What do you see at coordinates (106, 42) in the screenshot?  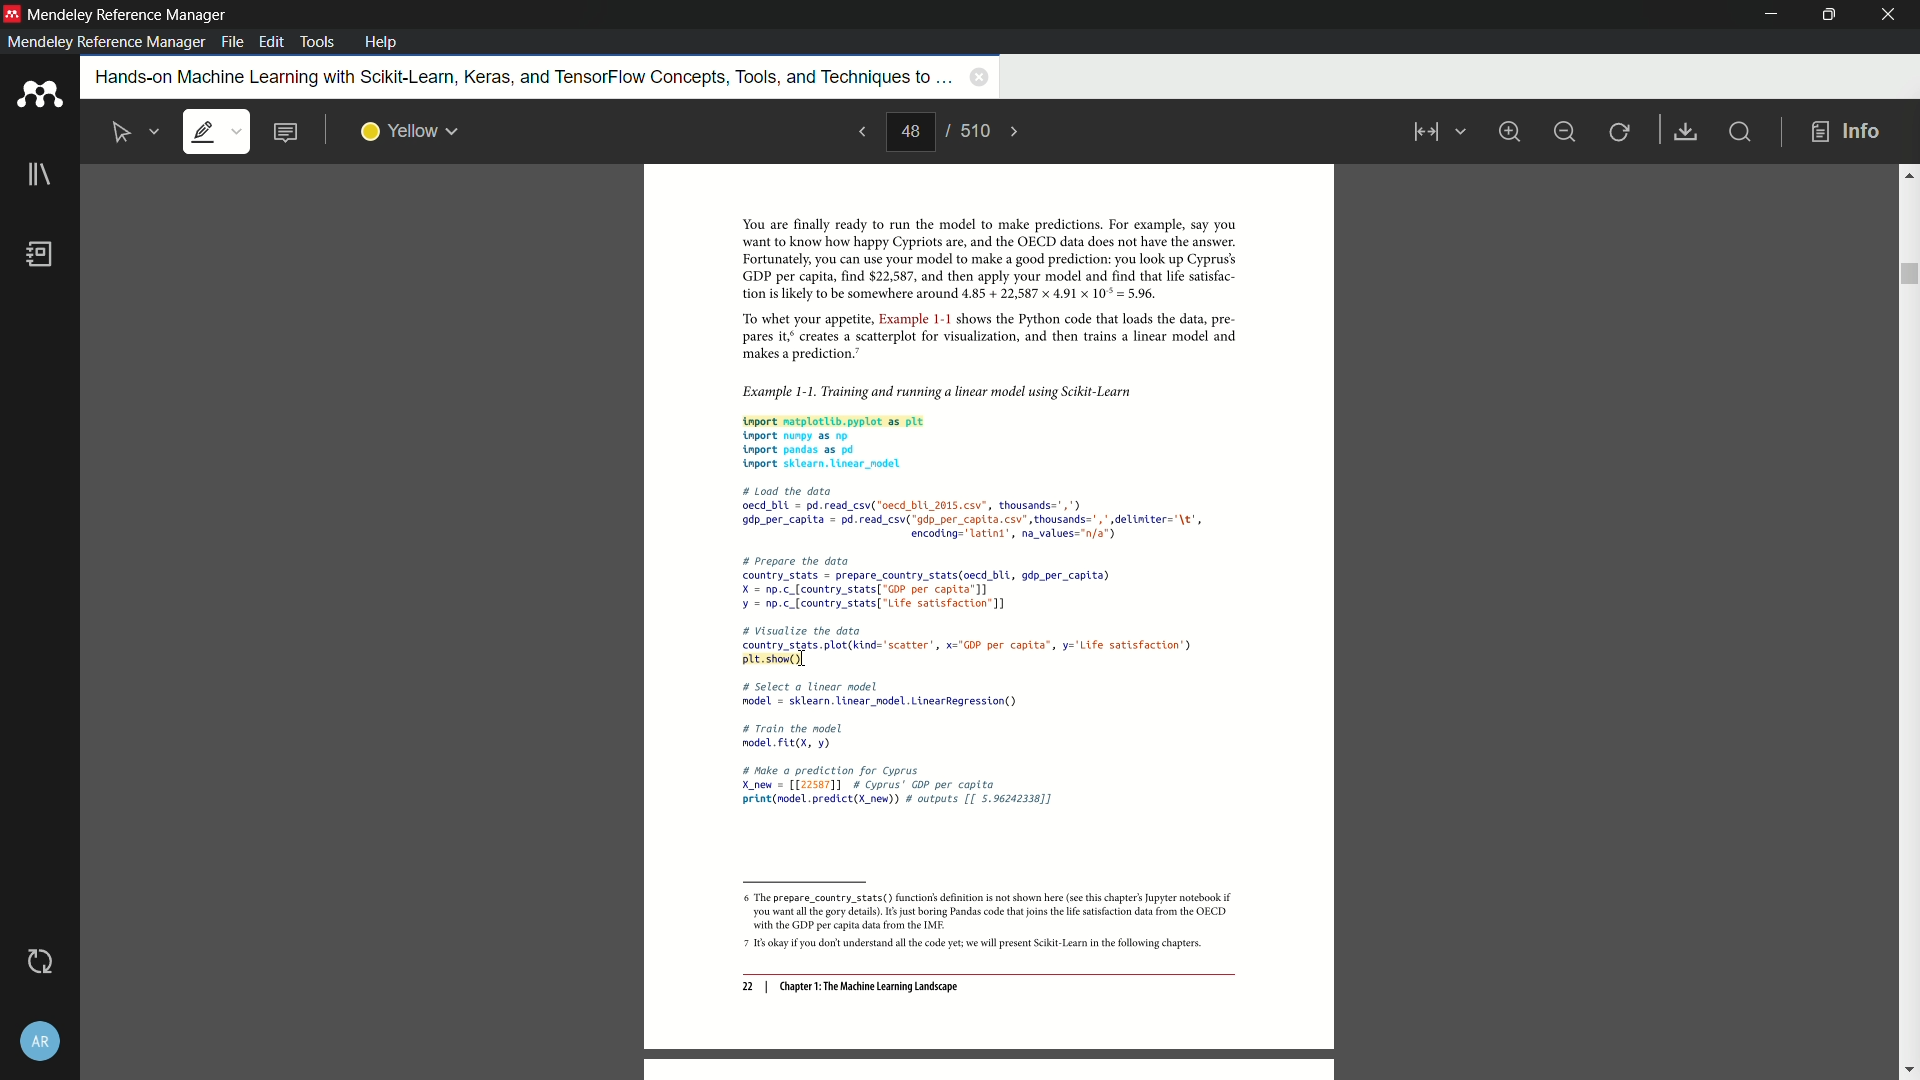 I see `mendeley reference manager` at bounding box center [106, 42].